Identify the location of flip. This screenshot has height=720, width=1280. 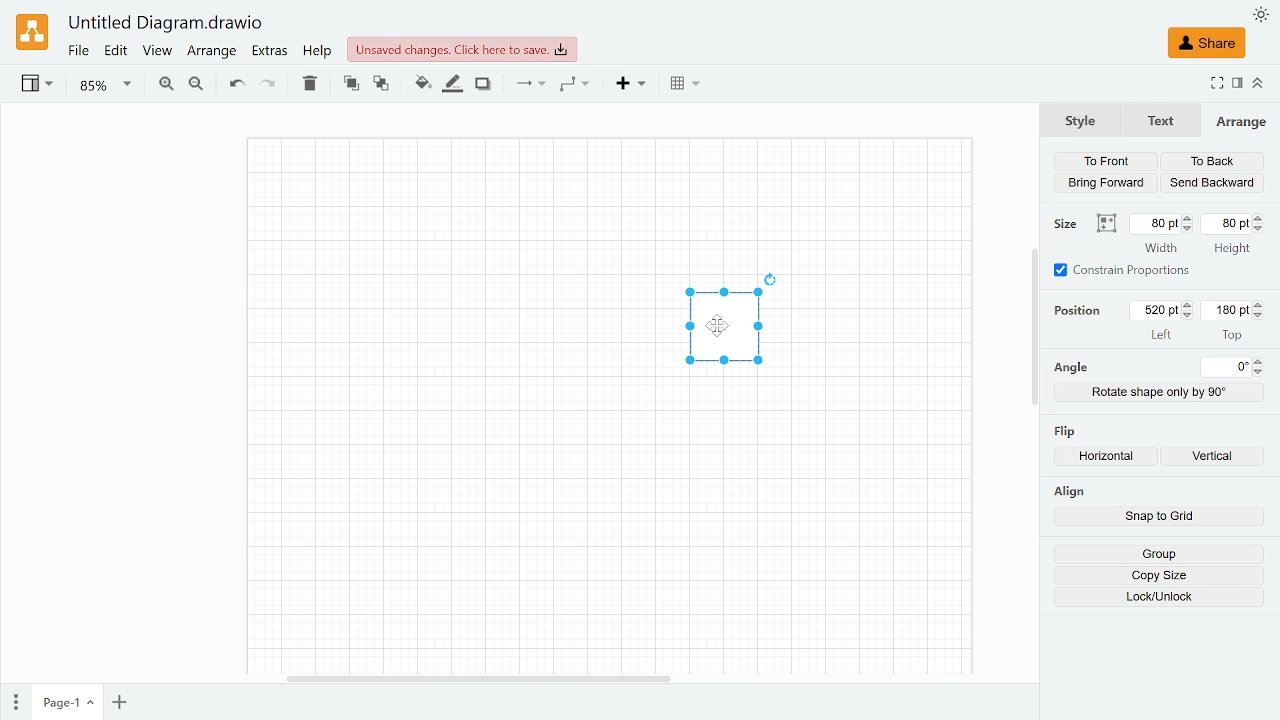
(1067, 429).